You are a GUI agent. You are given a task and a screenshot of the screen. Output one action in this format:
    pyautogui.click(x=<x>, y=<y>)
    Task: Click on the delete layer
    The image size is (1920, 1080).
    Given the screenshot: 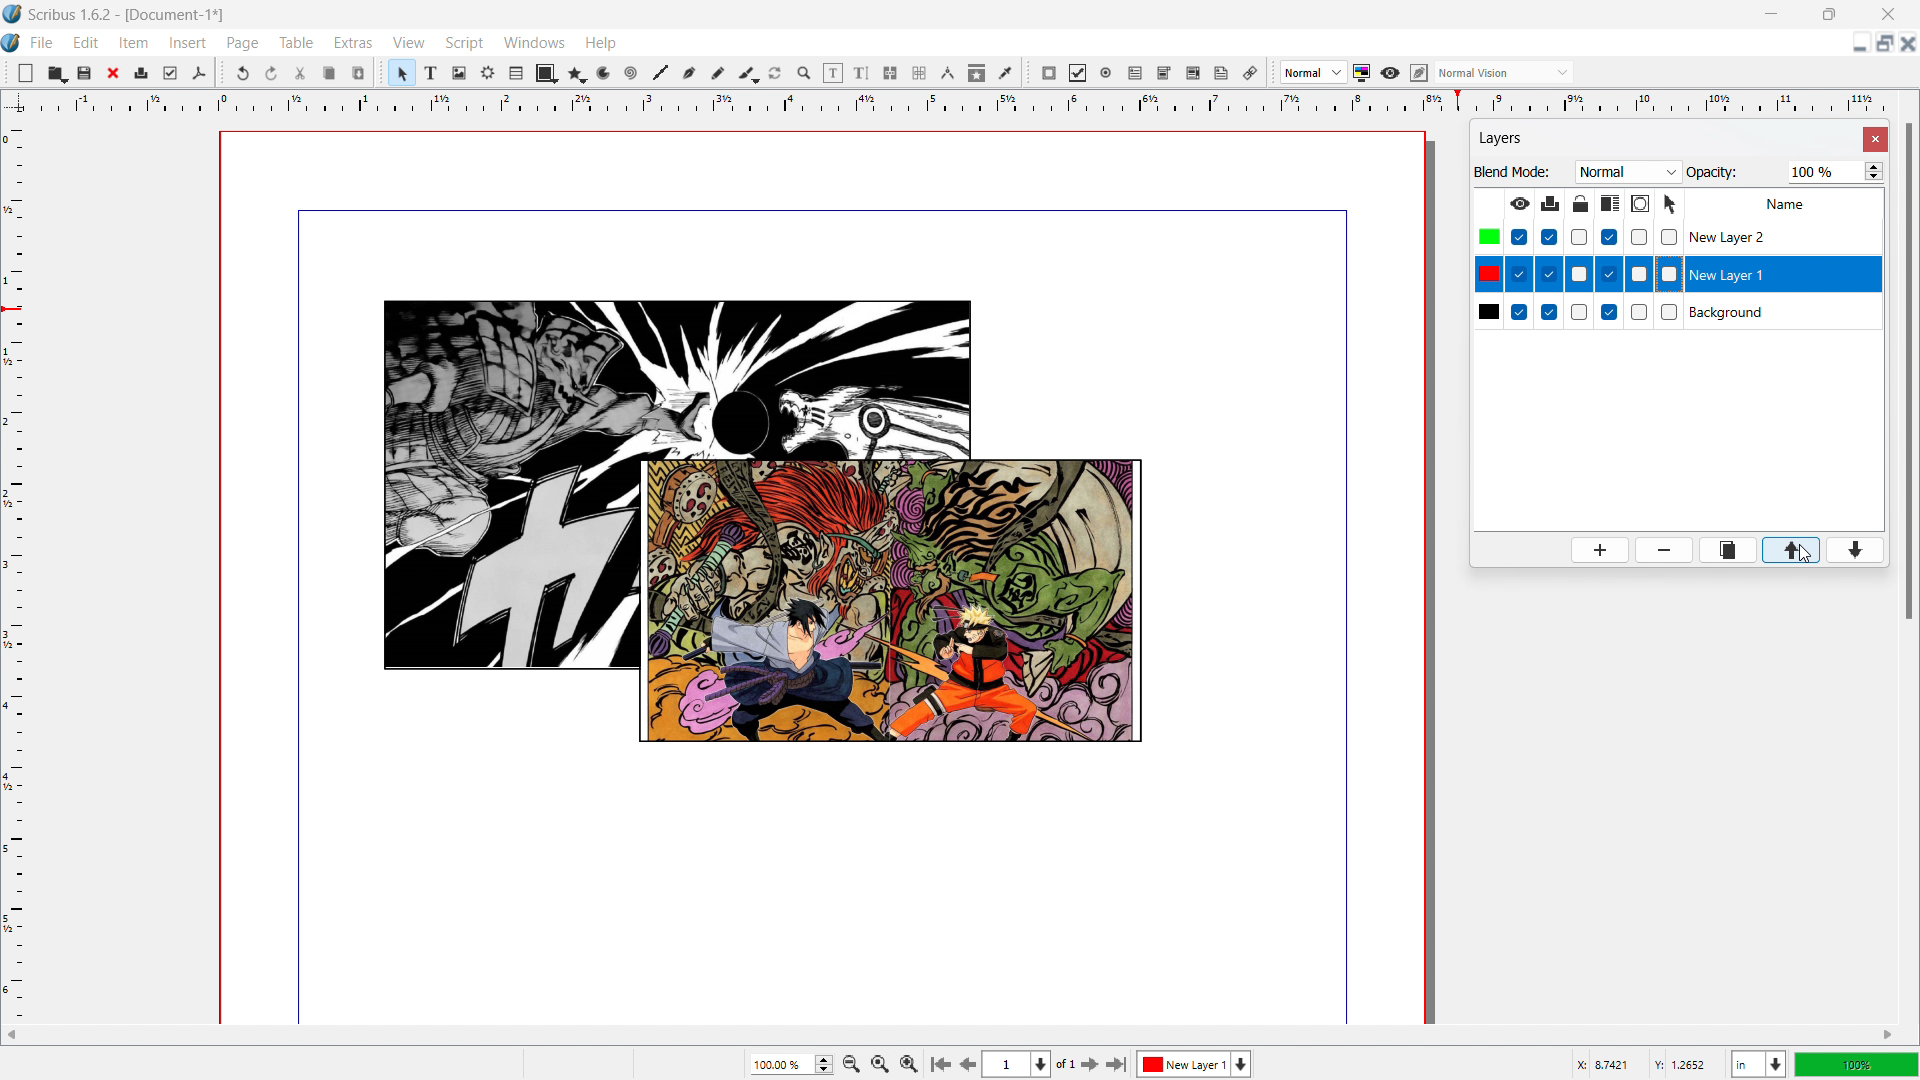 What is the action you would take?
    pyautogui.click(x=1664, y=551)
    